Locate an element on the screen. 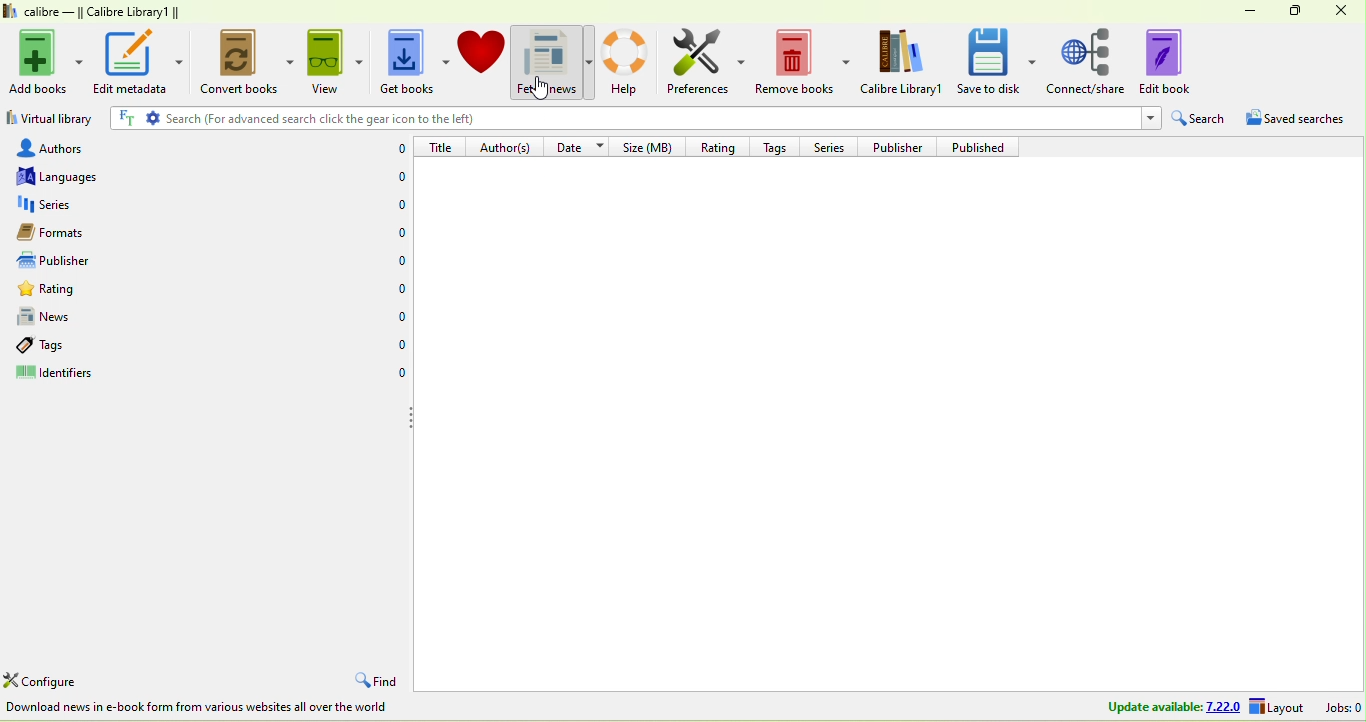 The height and width of the screenshot is (722, 1366). help is located at coordinates (630, 62).